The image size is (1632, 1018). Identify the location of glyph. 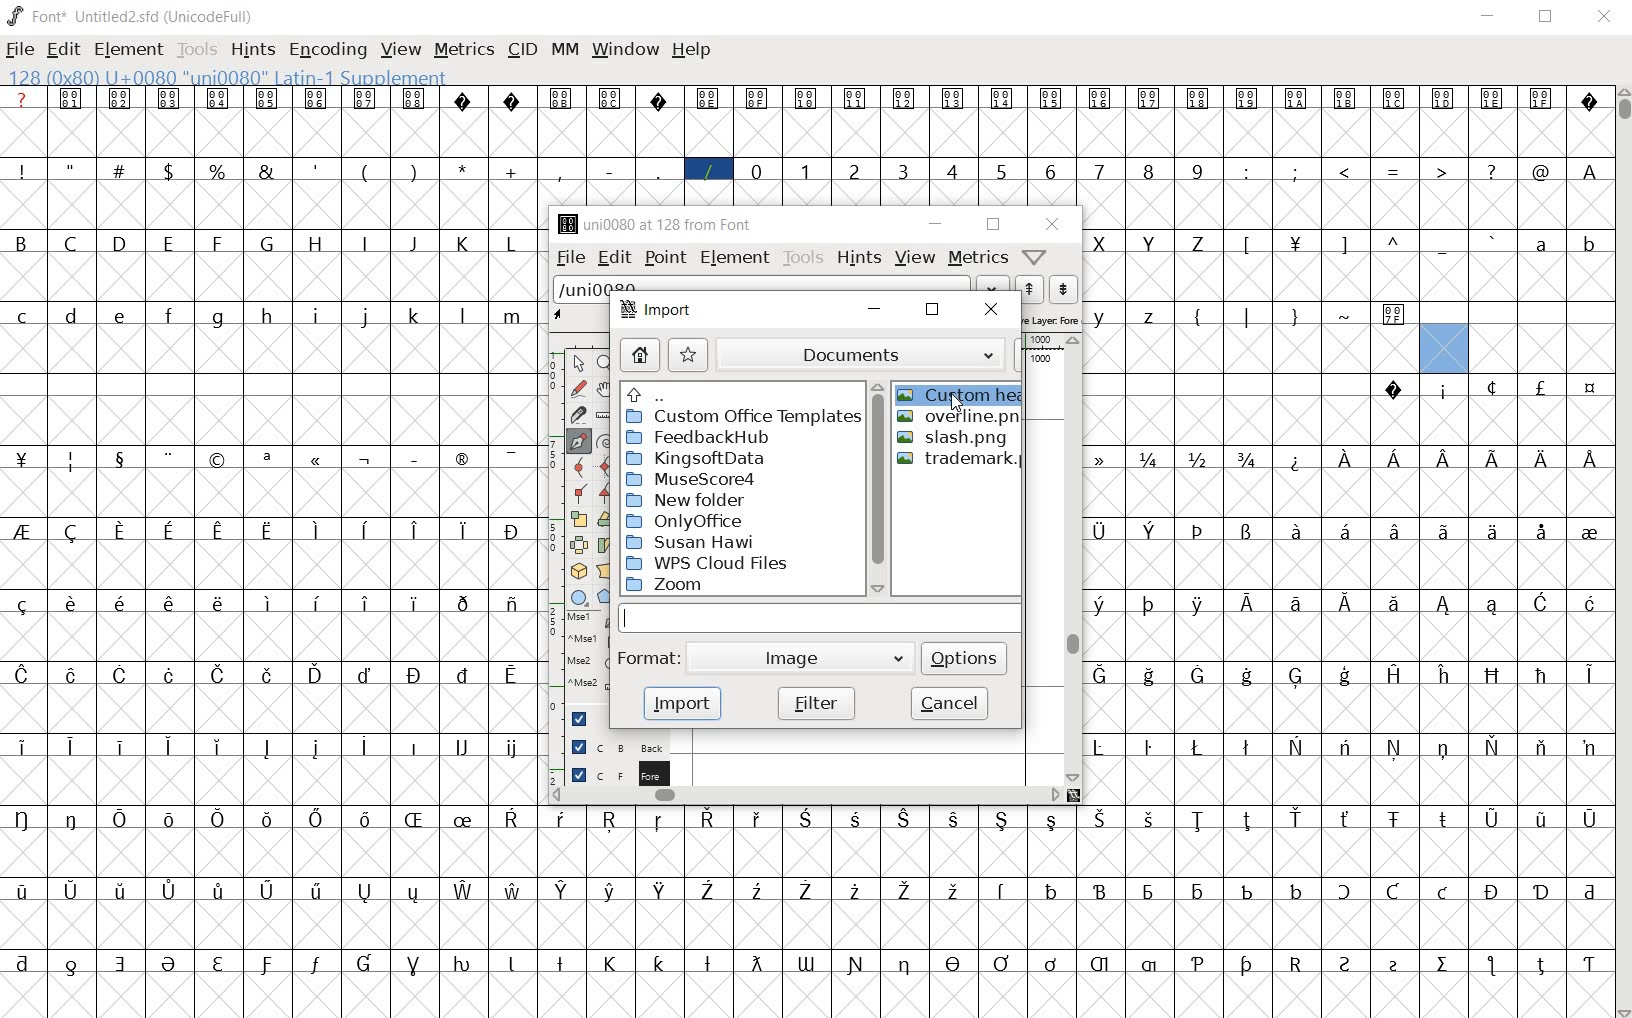
(1540, 387).